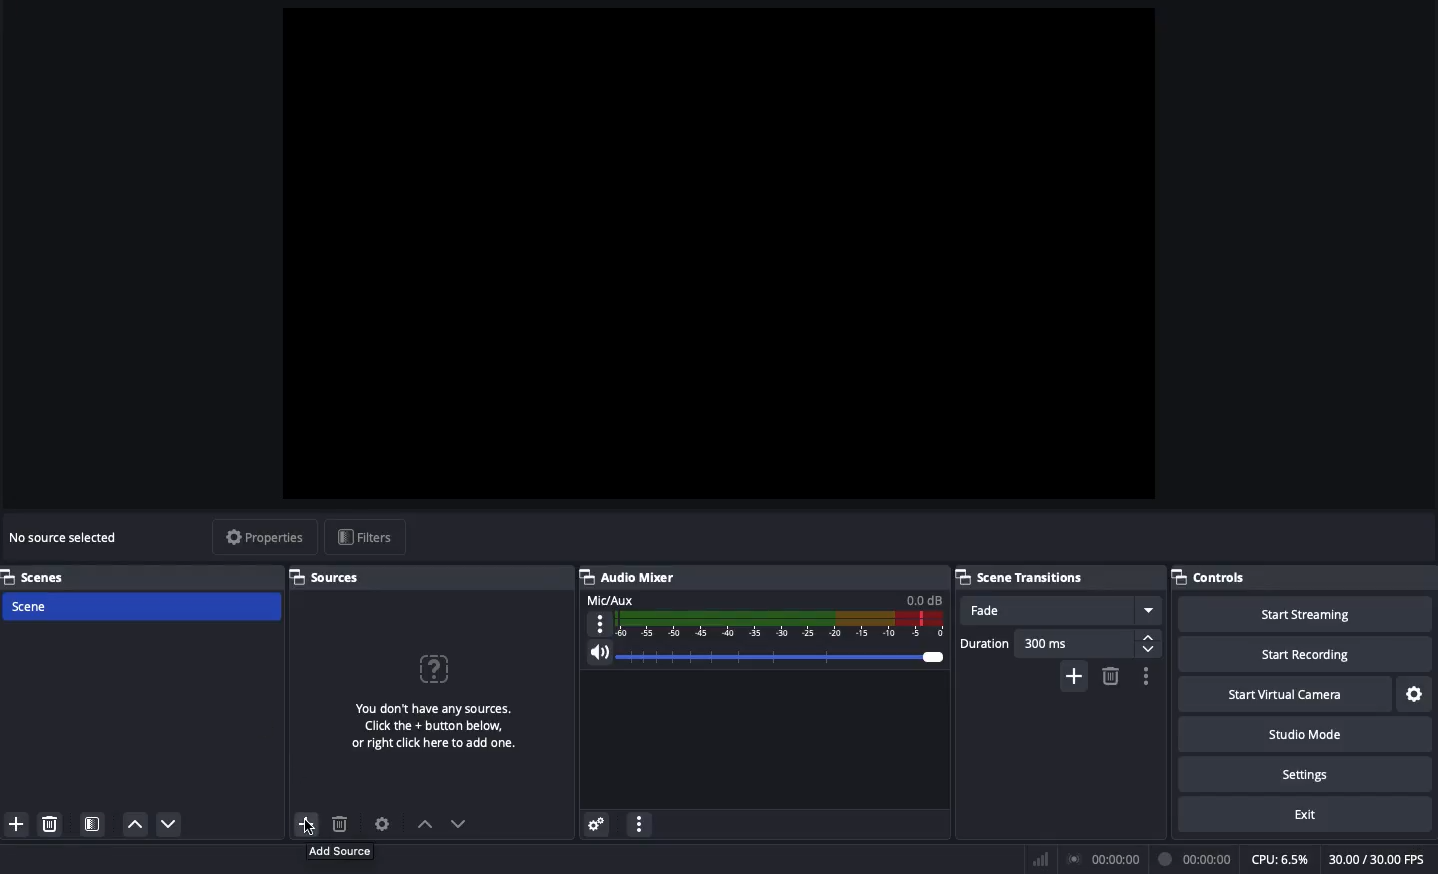 This screenshot has width=1438, height=874. Describe the element at coordinates (598, 824) in the screenshot. I see `Settings` at that location.